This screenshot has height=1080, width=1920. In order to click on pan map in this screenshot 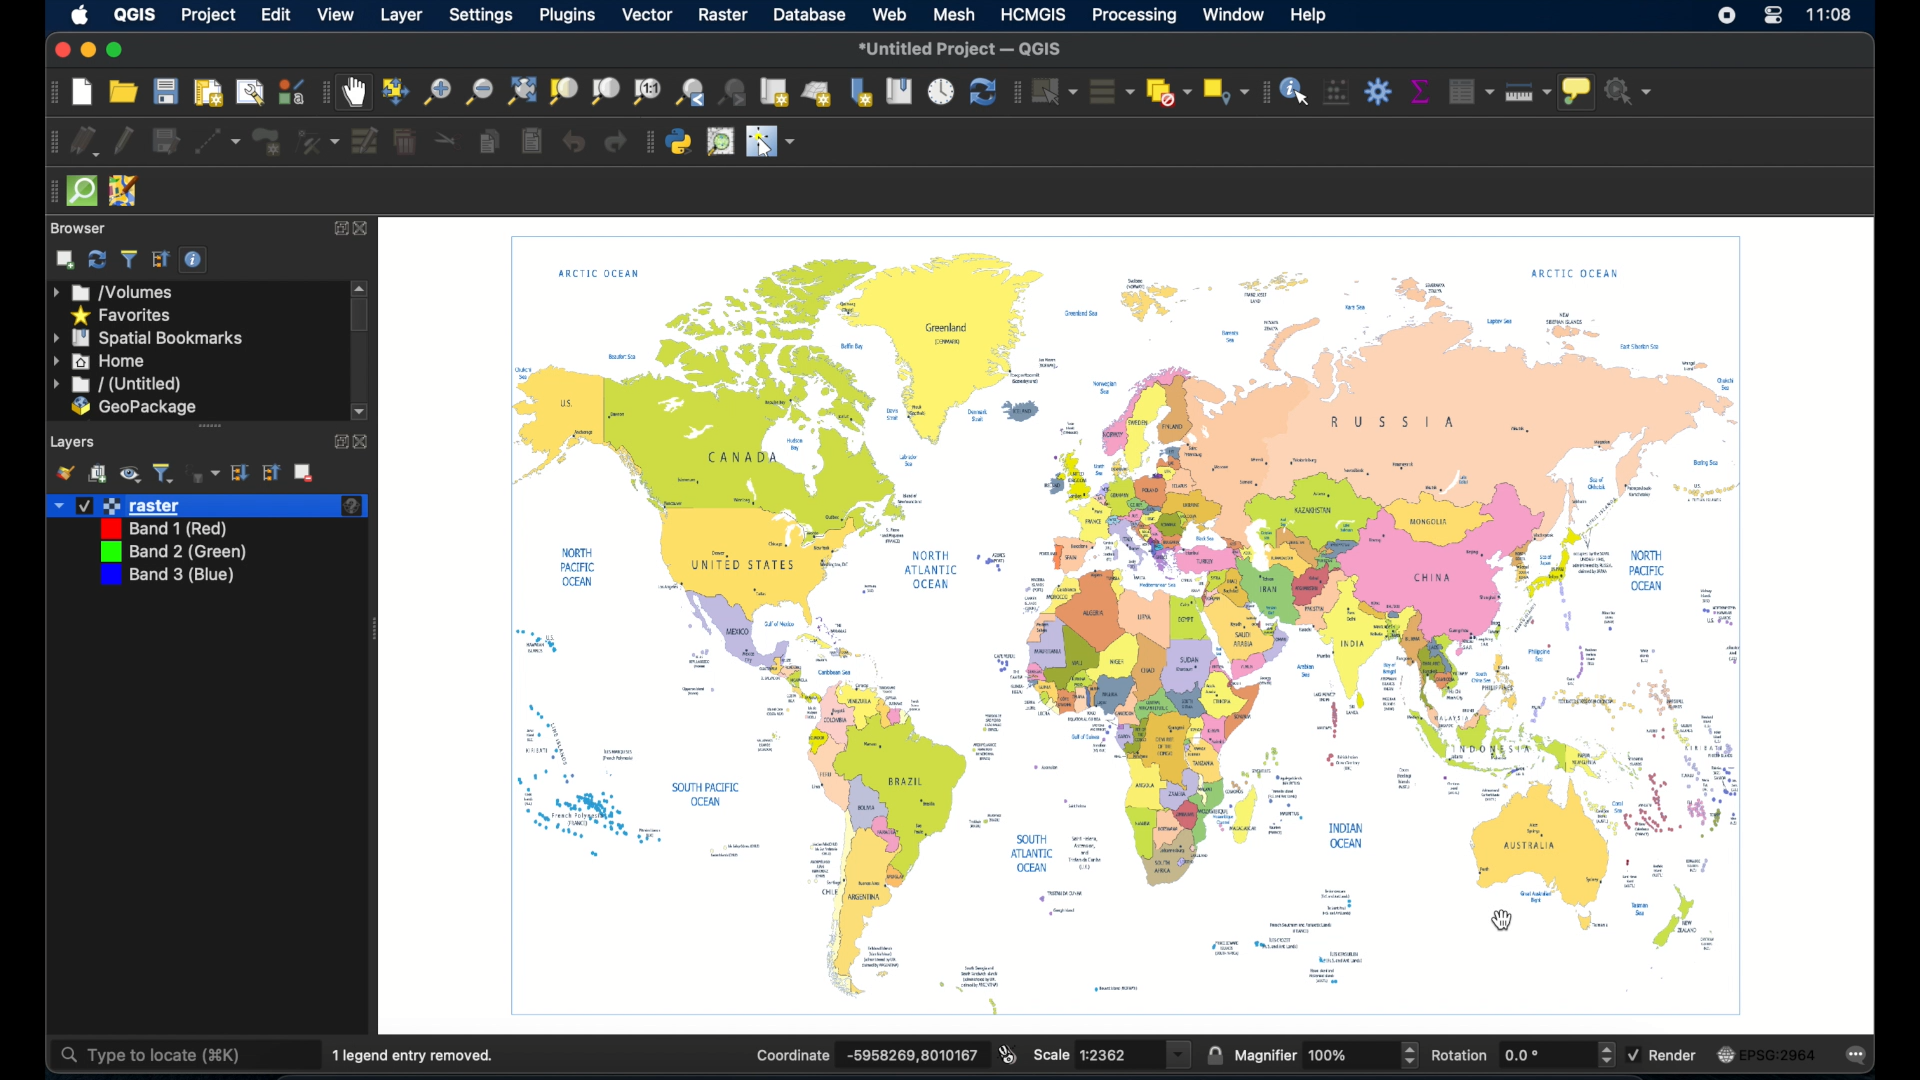, I will do `click(358, 93)`.